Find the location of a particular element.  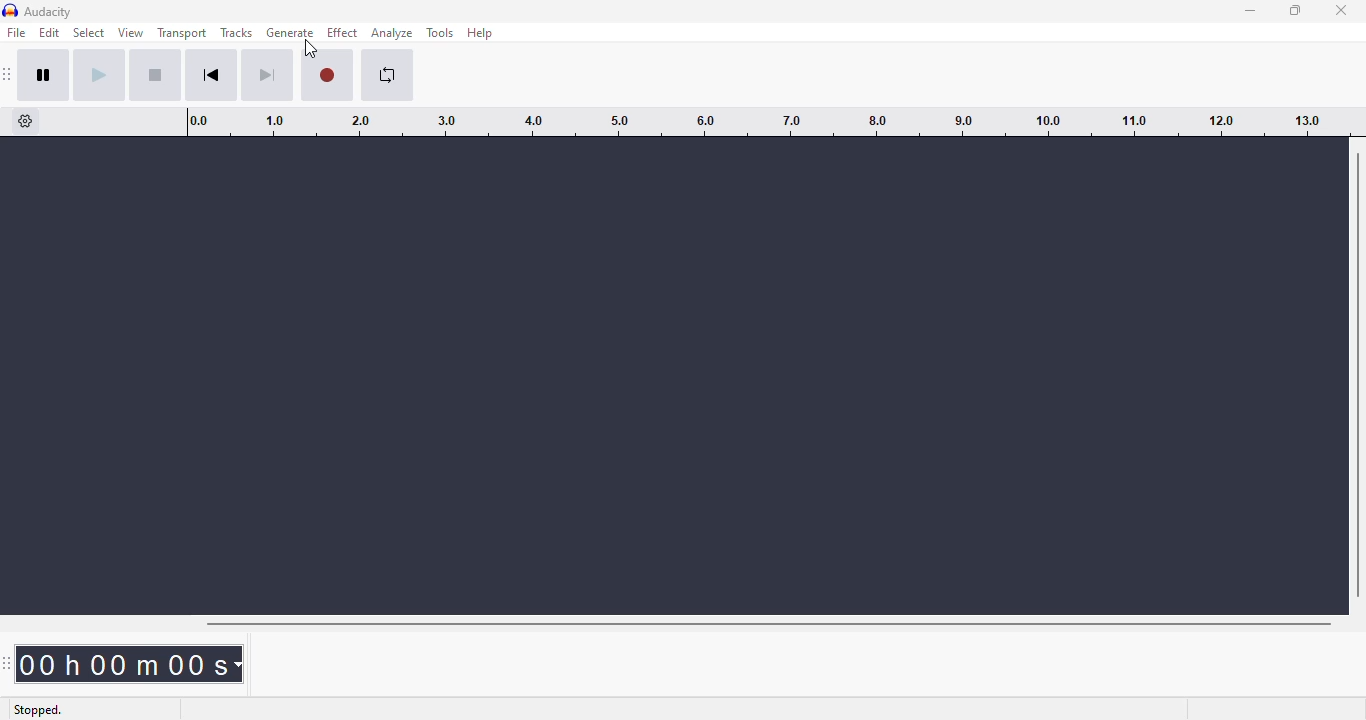

view is located at coordinates (131, 32).